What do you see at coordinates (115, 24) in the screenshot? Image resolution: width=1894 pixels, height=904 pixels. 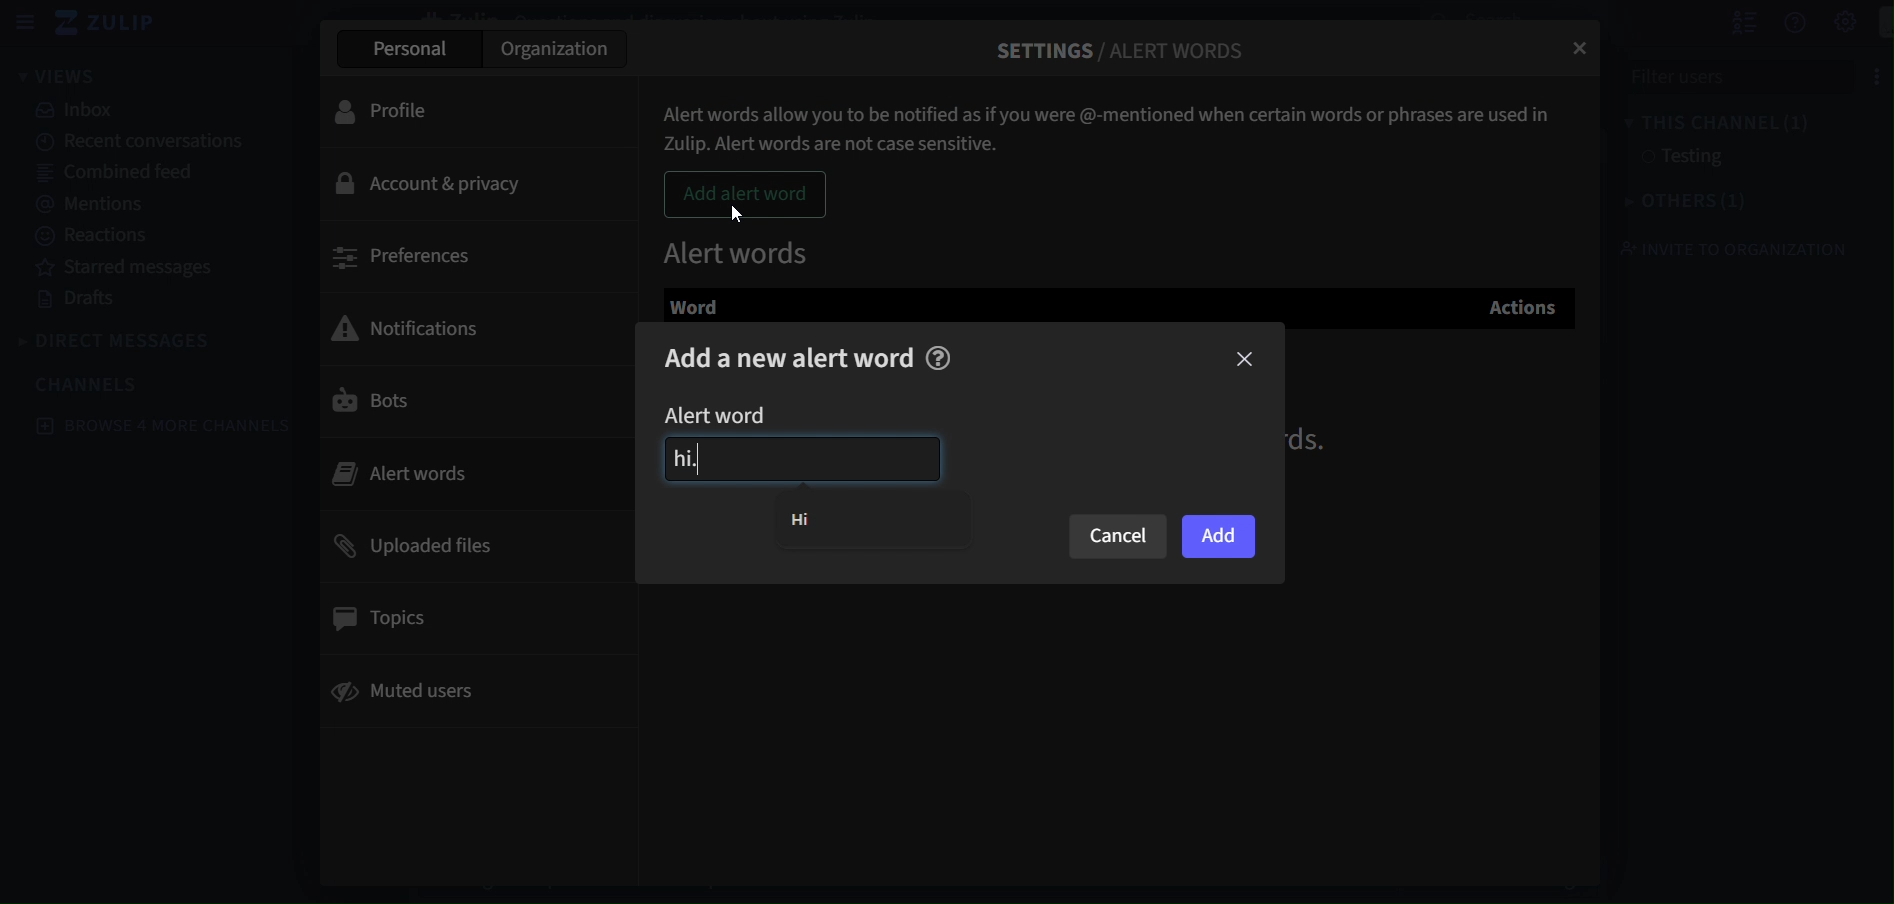 I see `zulip` at bounding box center [115, 24].